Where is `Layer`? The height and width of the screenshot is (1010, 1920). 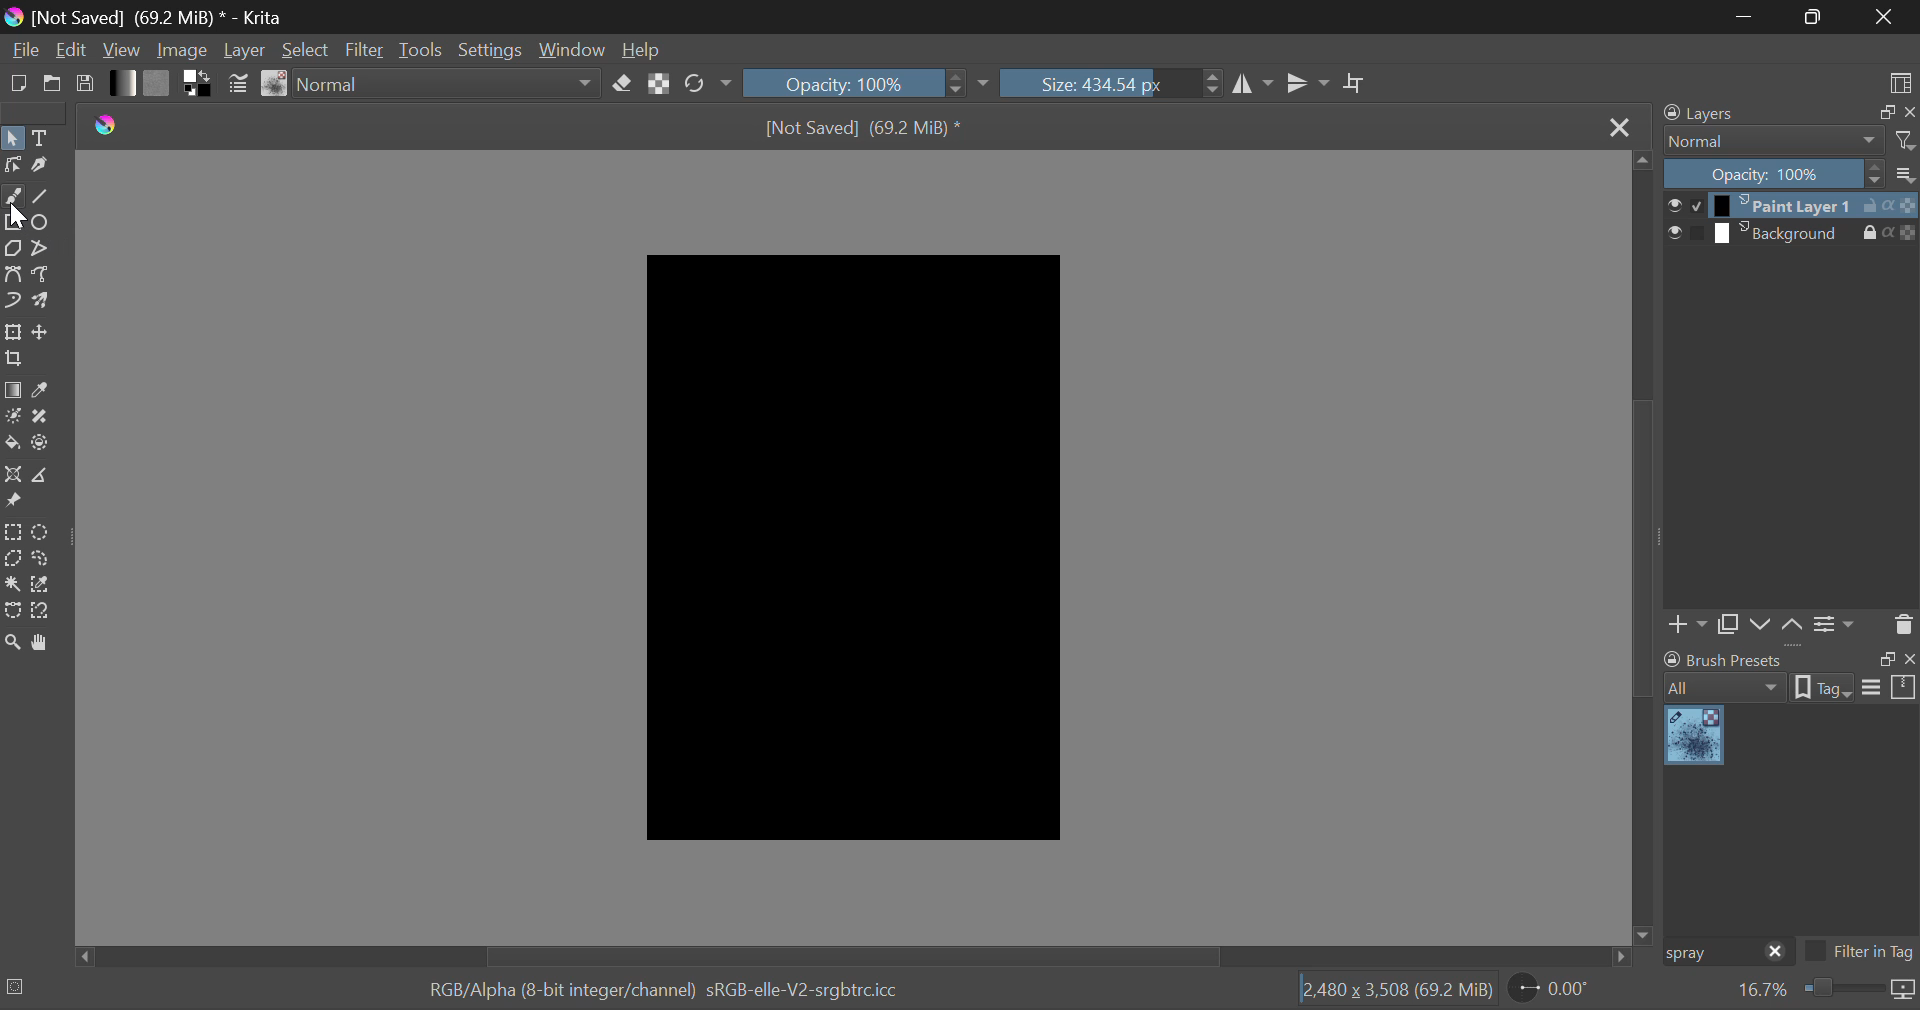 Layer is located at coordinates (246, 49).